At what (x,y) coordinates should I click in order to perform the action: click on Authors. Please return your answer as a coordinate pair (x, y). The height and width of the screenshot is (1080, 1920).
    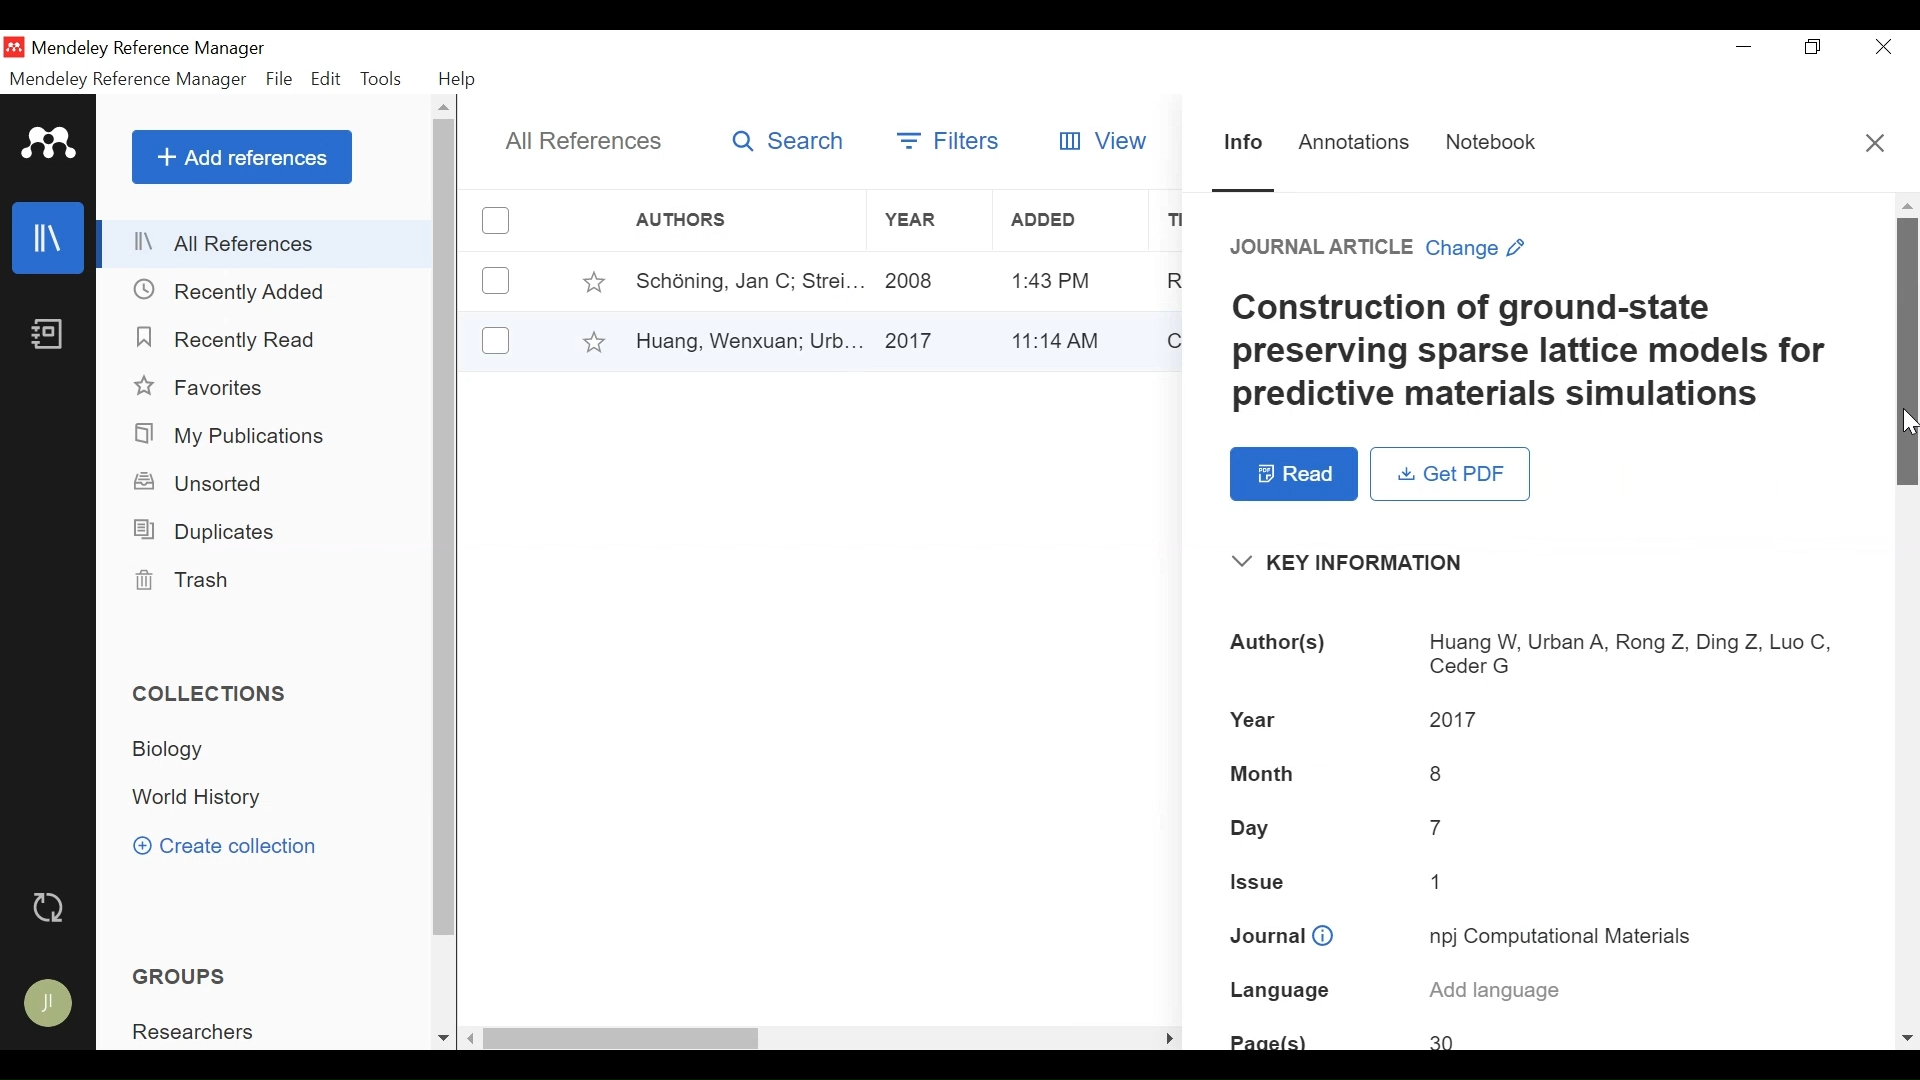
    Looking at the image, I should click on (1539, 654).